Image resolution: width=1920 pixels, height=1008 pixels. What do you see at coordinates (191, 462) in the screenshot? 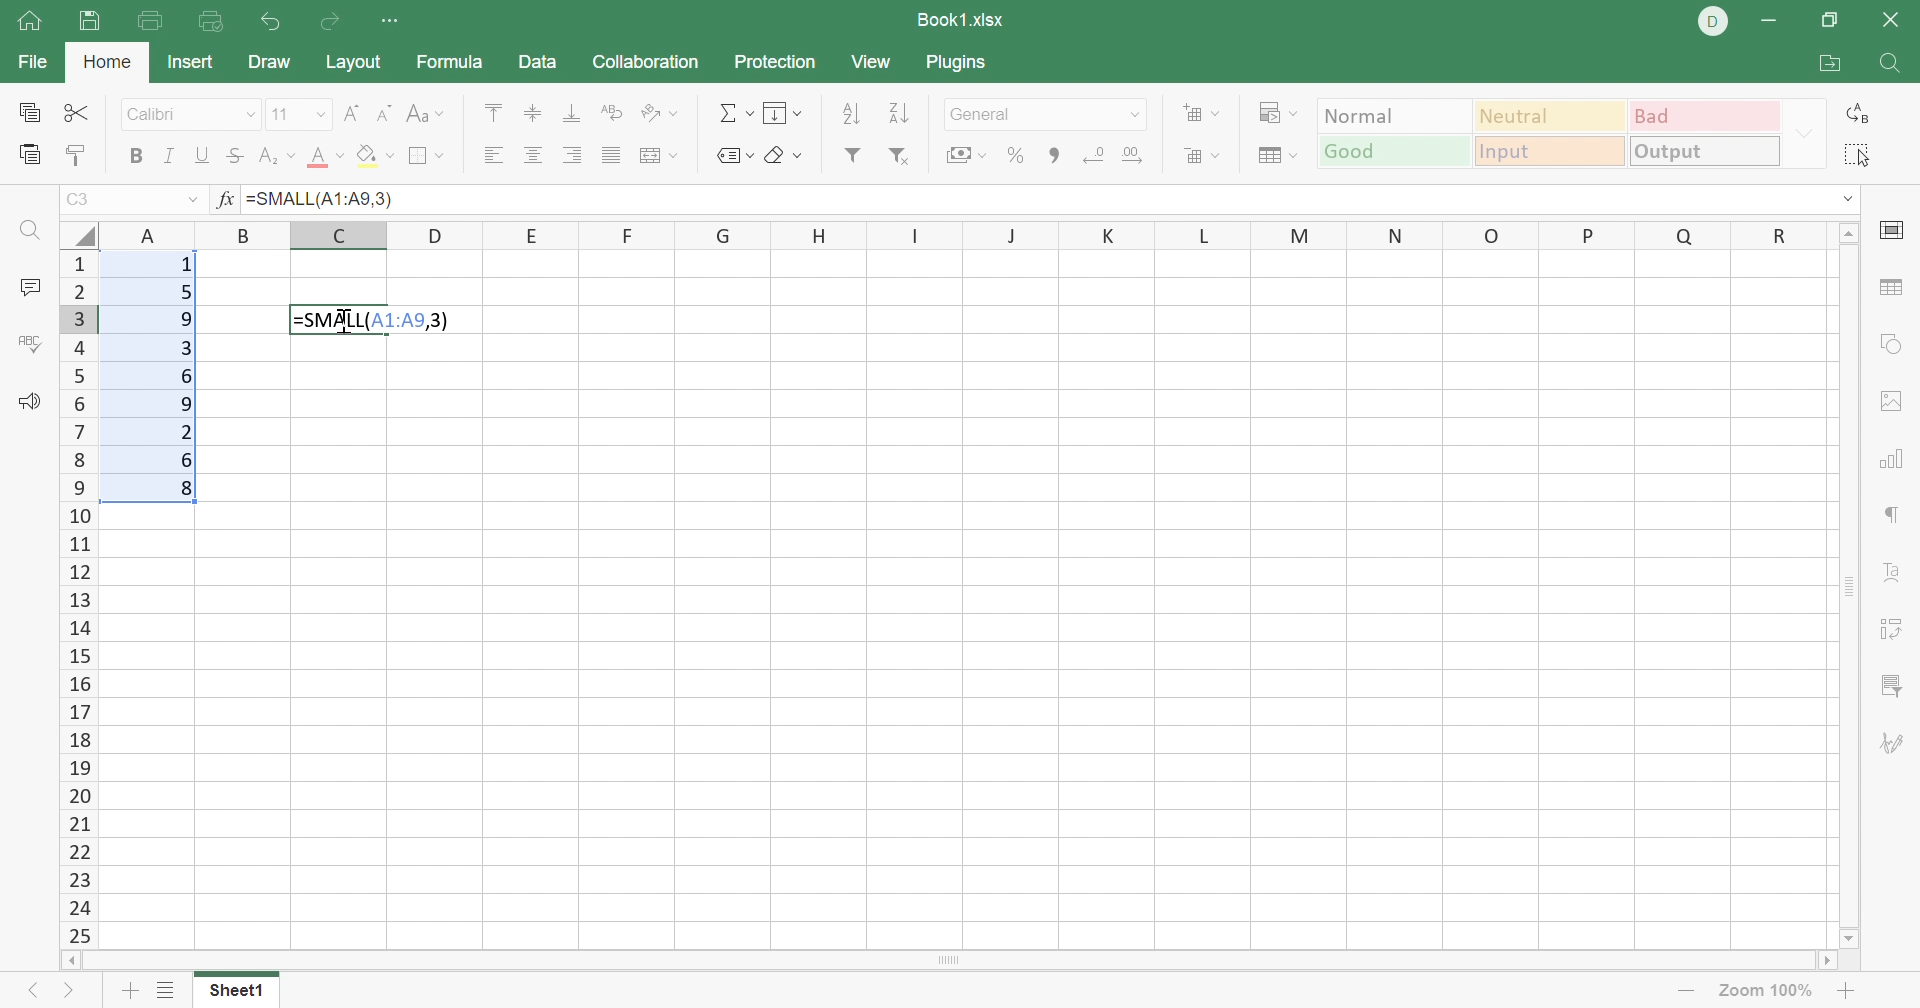
I see `6` at bounding box center [191, 462].